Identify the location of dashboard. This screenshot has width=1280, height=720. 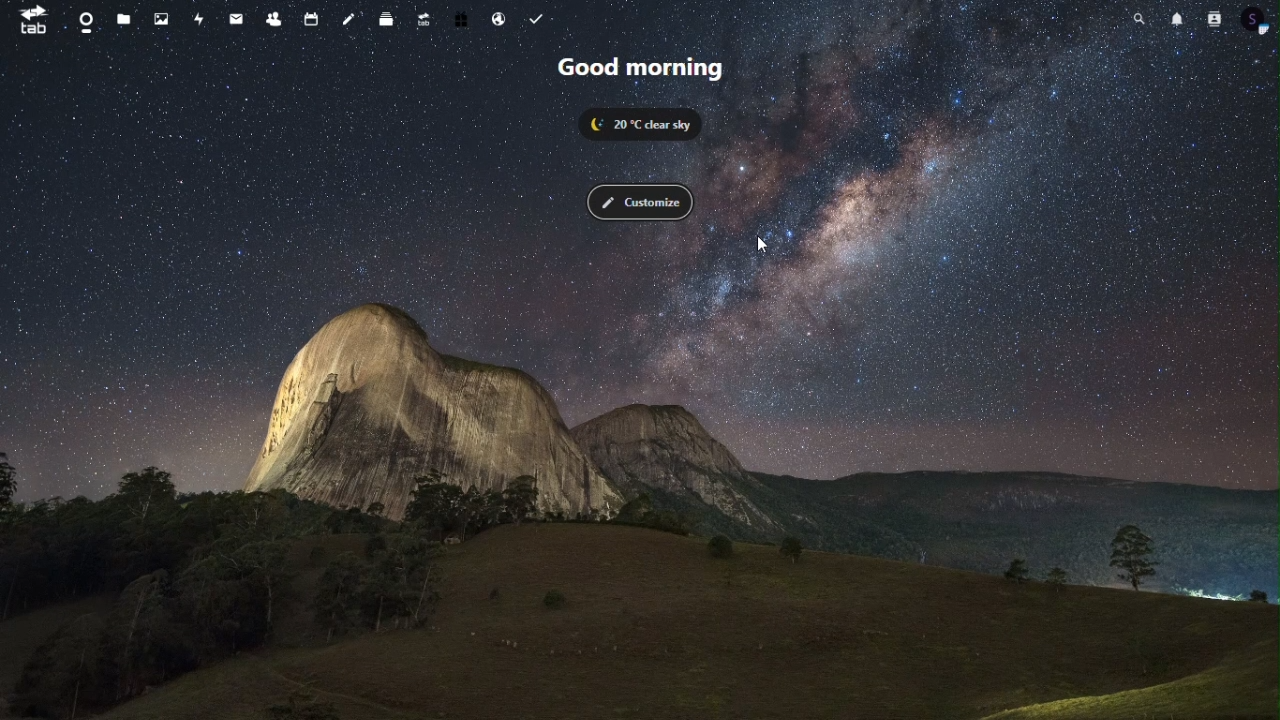
(85, 22).